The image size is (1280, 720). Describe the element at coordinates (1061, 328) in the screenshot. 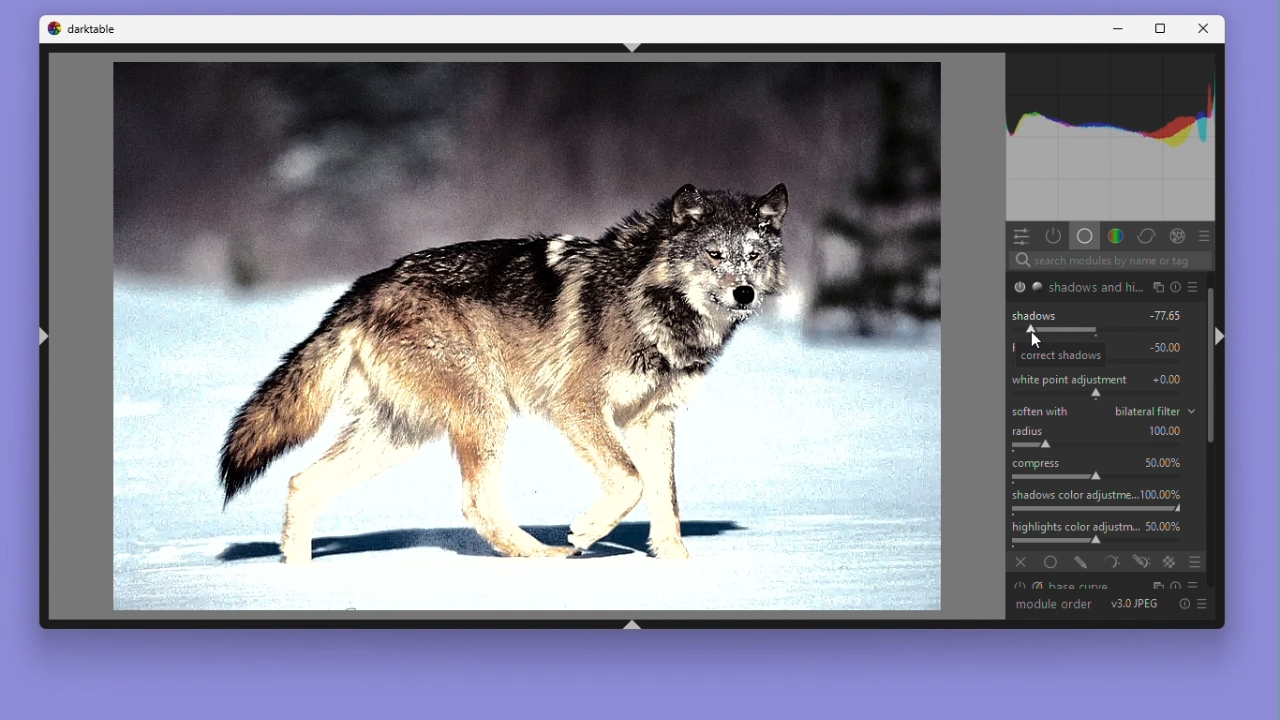

I see `correct shadows` at that location.